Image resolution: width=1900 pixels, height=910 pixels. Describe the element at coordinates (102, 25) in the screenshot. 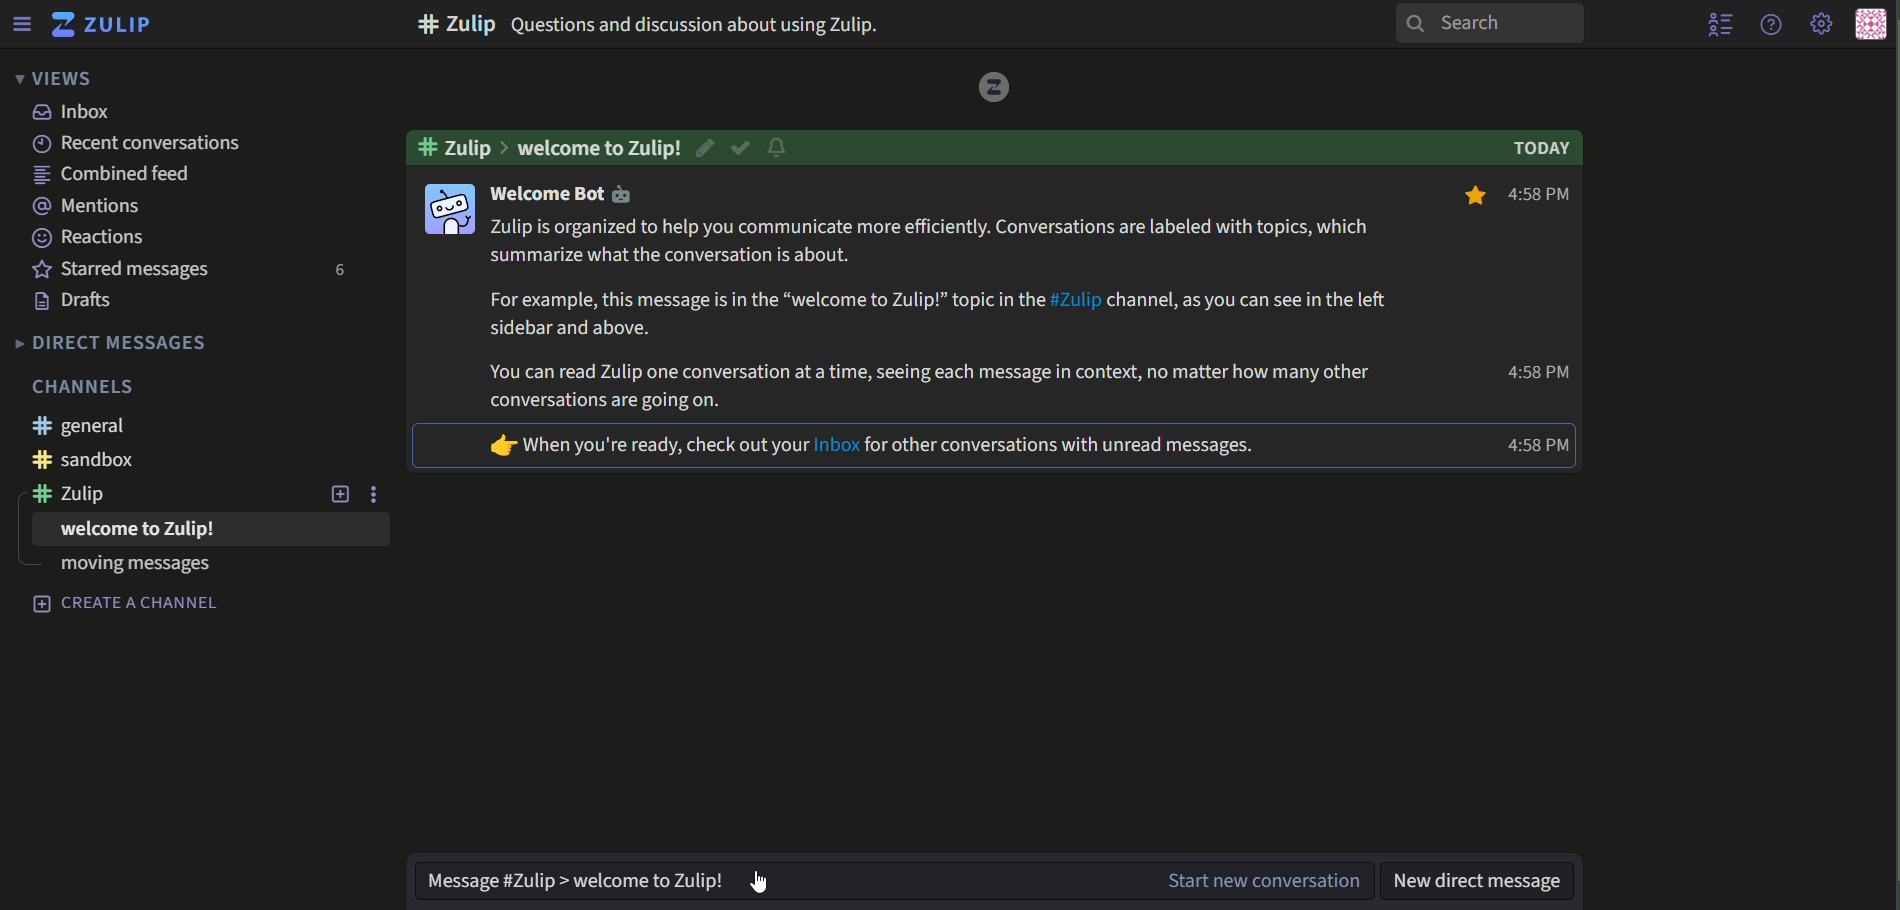

I see `logo and title` at that location.